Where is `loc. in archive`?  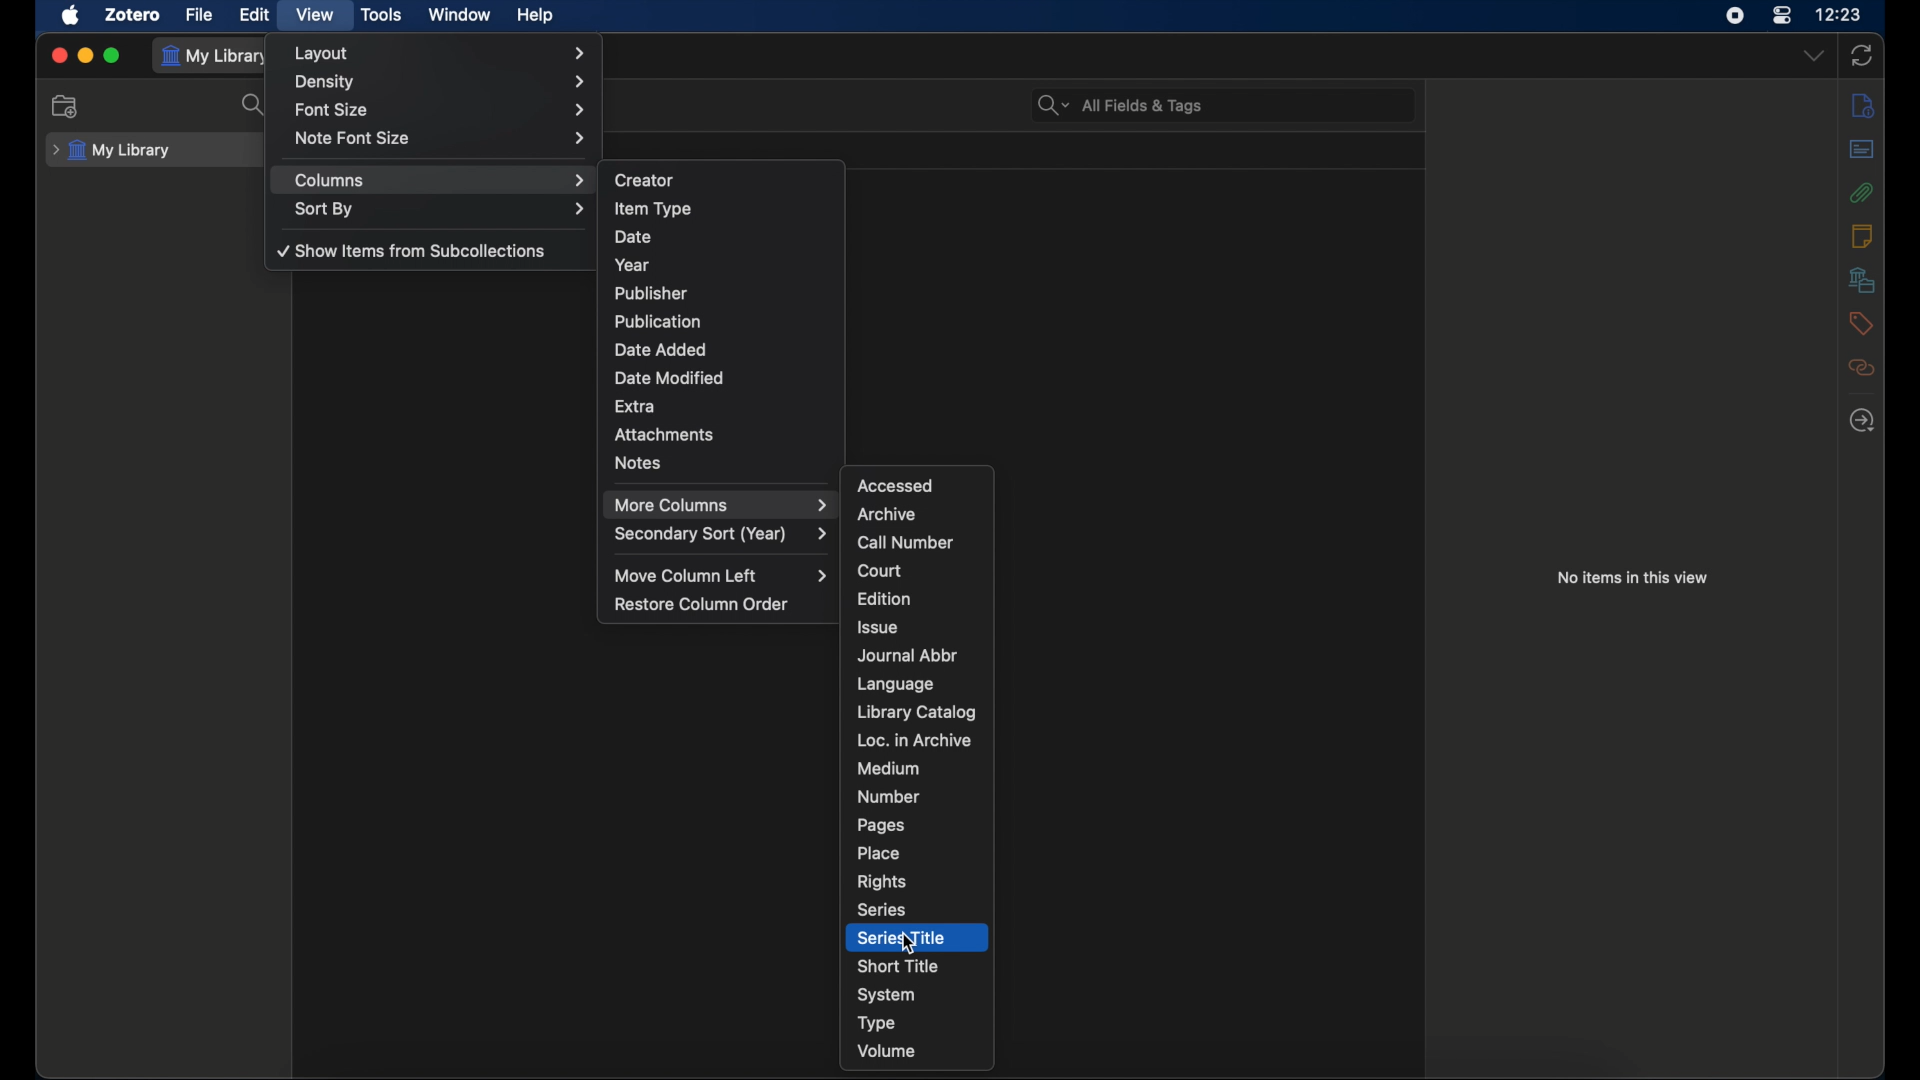 loc. in archive is located at coordinates (913, 741).